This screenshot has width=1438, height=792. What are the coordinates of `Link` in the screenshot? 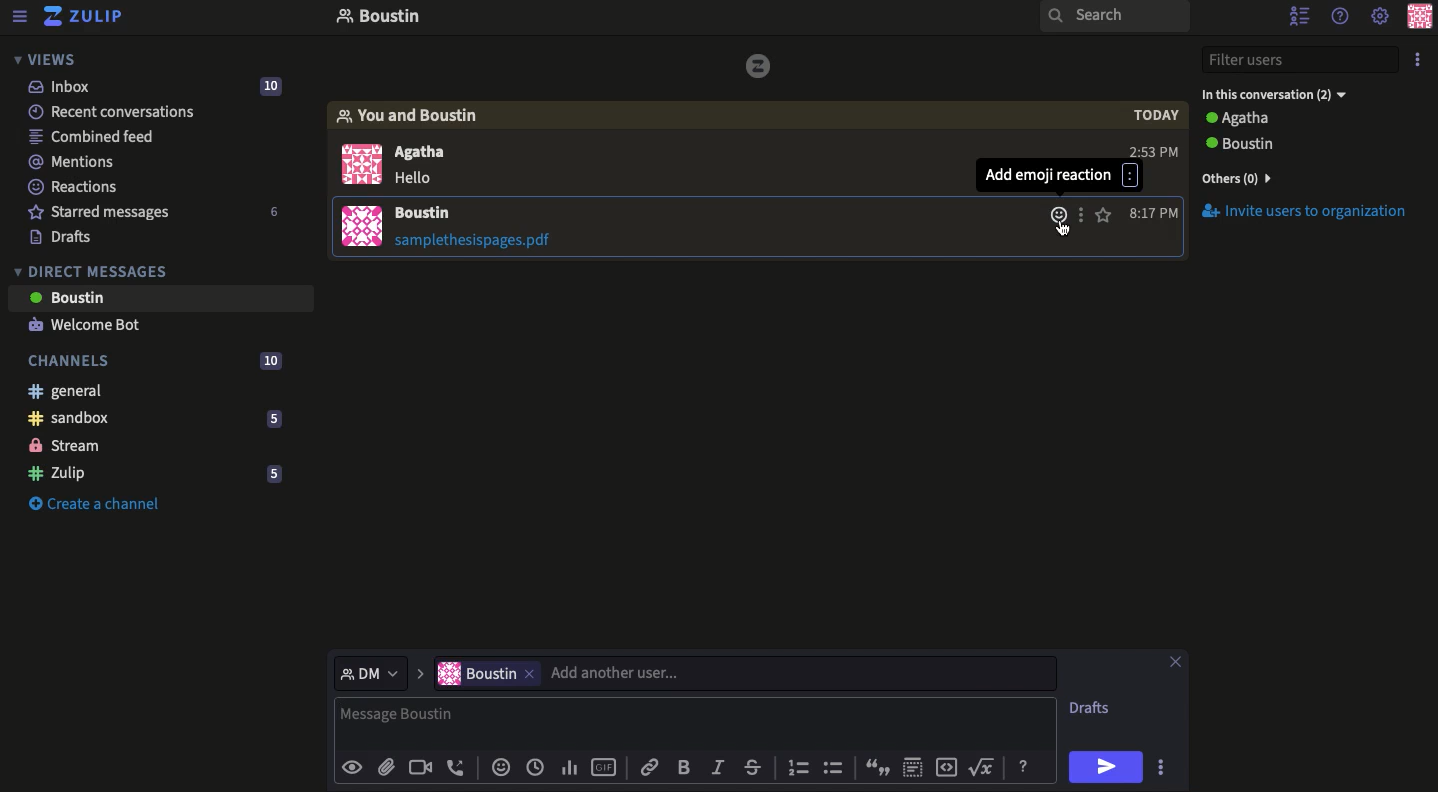 It's located at (648, 766).